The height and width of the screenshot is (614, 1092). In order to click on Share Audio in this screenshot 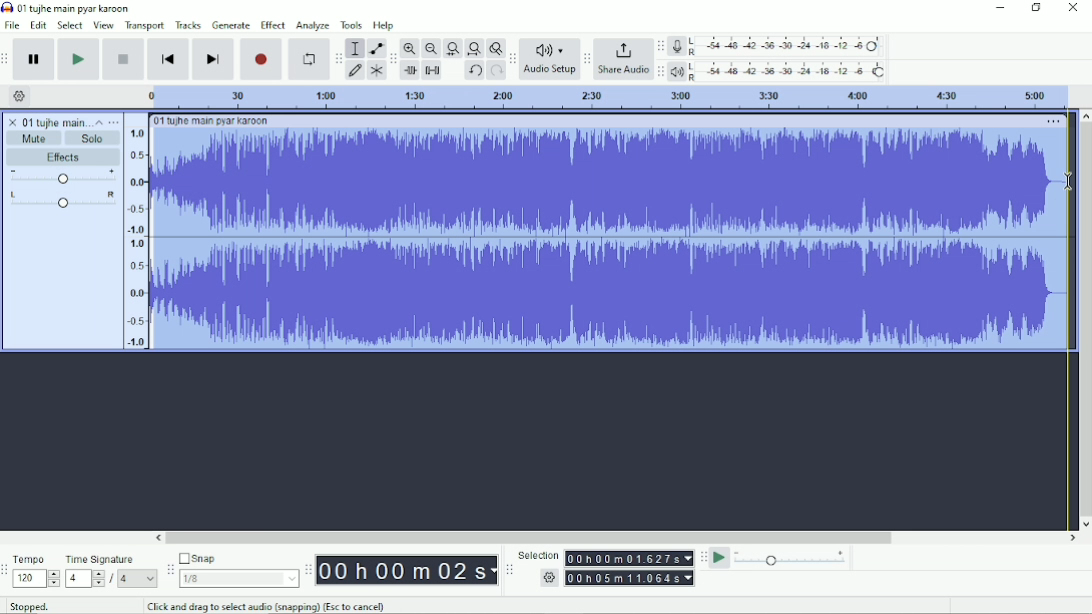, I will do `click(623, 59)`.